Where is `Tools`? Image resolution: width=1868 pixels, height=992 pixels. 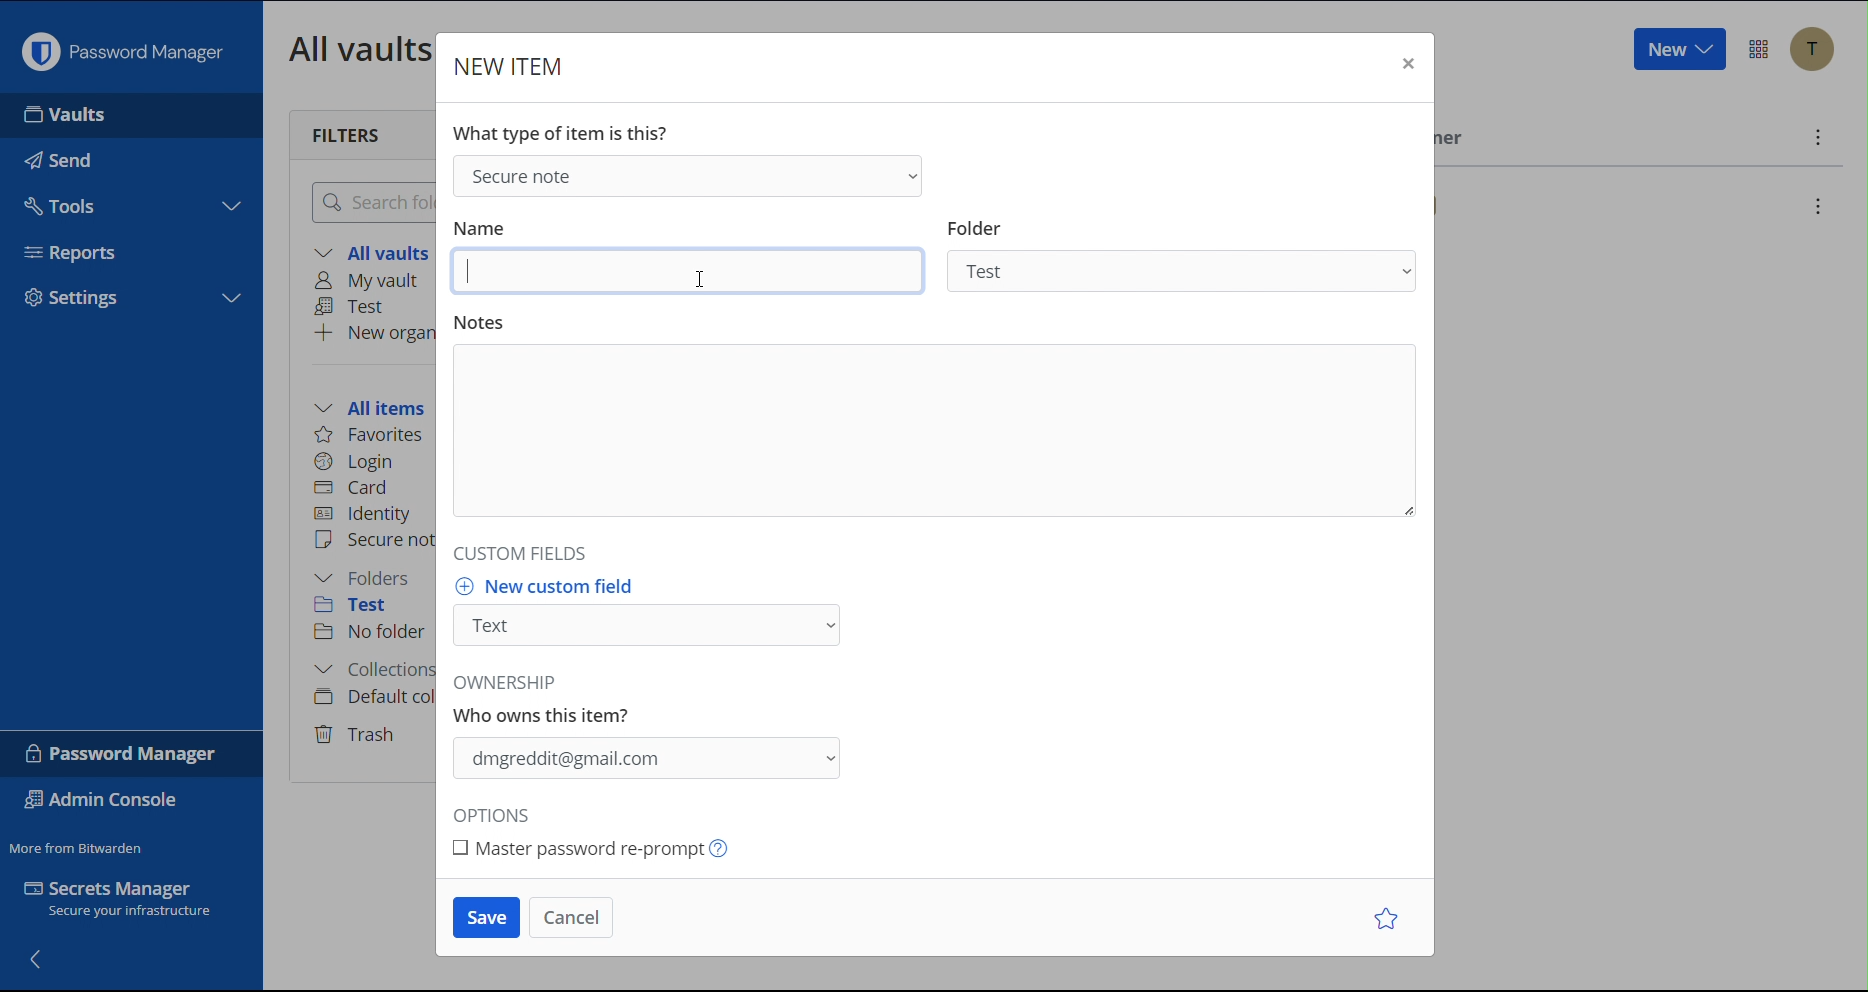 Tools is located at coordinates (62, 201).